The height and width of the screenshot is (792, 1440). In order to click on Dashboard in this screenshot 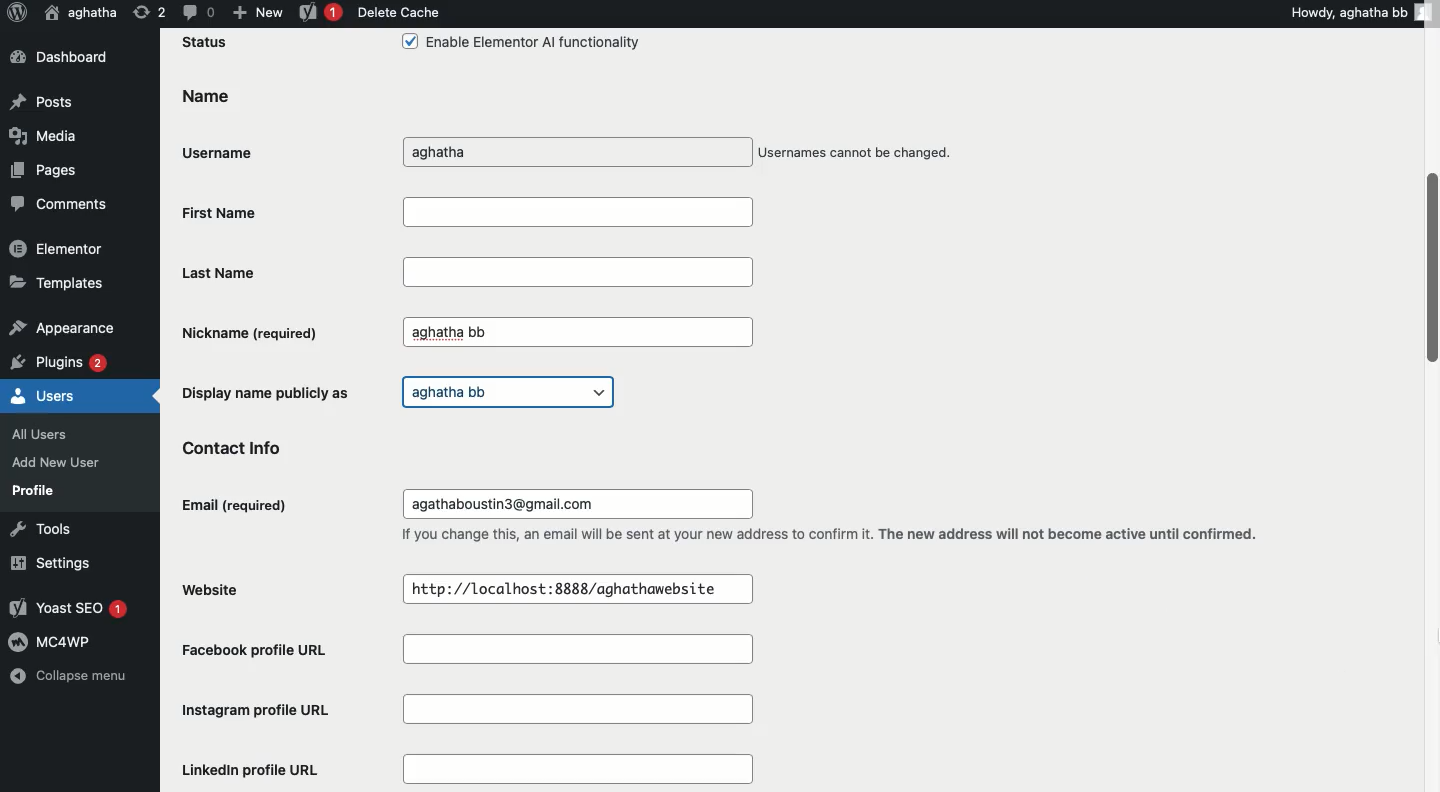, I will do `click(68, 58)`.